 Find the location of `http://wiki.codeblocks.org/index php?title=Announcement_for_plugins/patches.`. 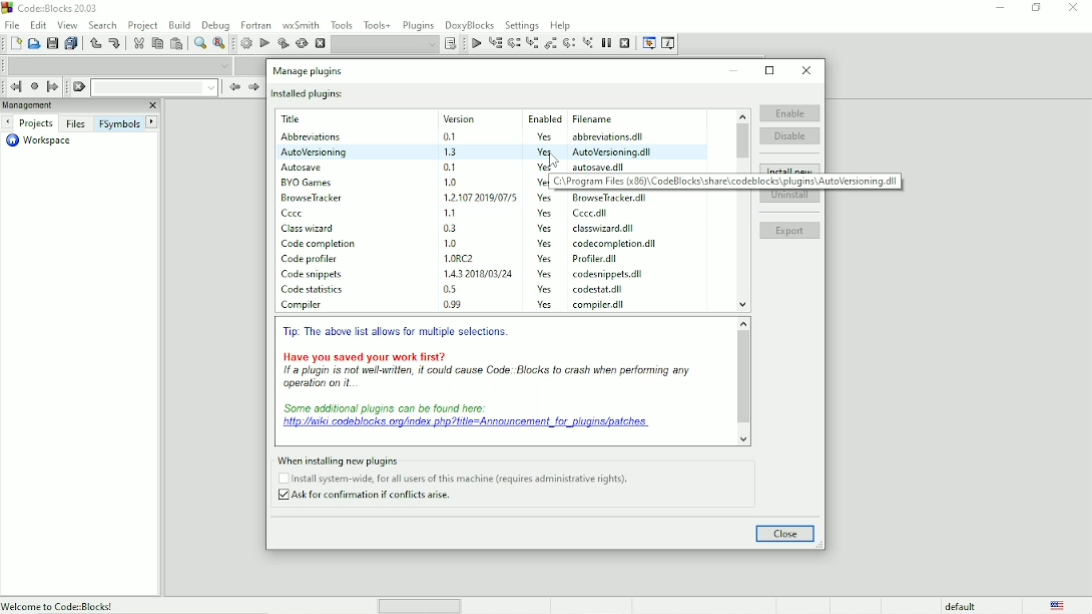

http://wiki.codeblocks.org/index php?title=Announcement_for_plugins/patches. is located at coordinates (465, 418).